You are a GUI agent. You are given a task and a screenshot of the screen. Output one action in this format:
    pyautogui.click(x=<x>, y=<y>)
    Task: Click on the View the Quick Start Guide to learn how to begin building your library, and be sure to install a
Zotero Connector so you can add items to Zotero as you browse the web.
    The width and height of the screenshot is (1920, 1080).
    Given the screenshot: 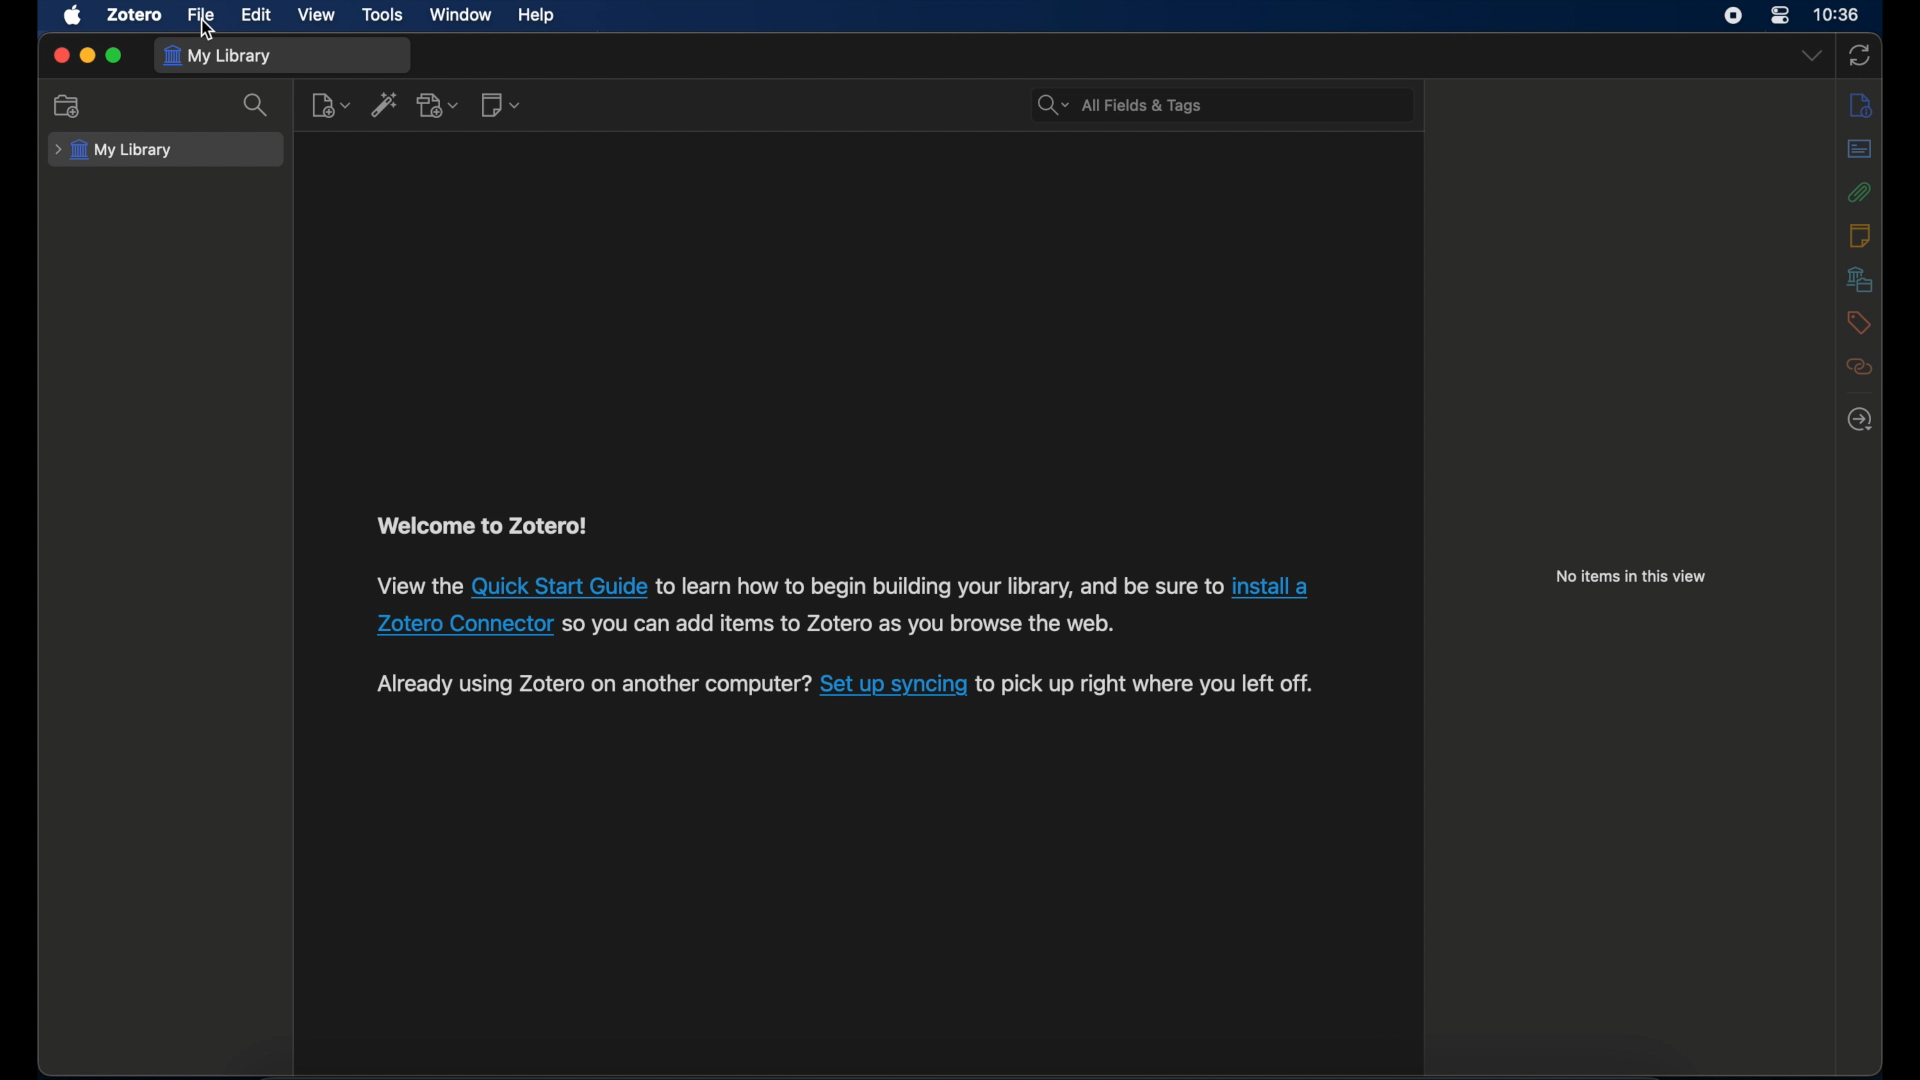 What is the action you would take?
    pyautogui.click(x=848, y=606)
    